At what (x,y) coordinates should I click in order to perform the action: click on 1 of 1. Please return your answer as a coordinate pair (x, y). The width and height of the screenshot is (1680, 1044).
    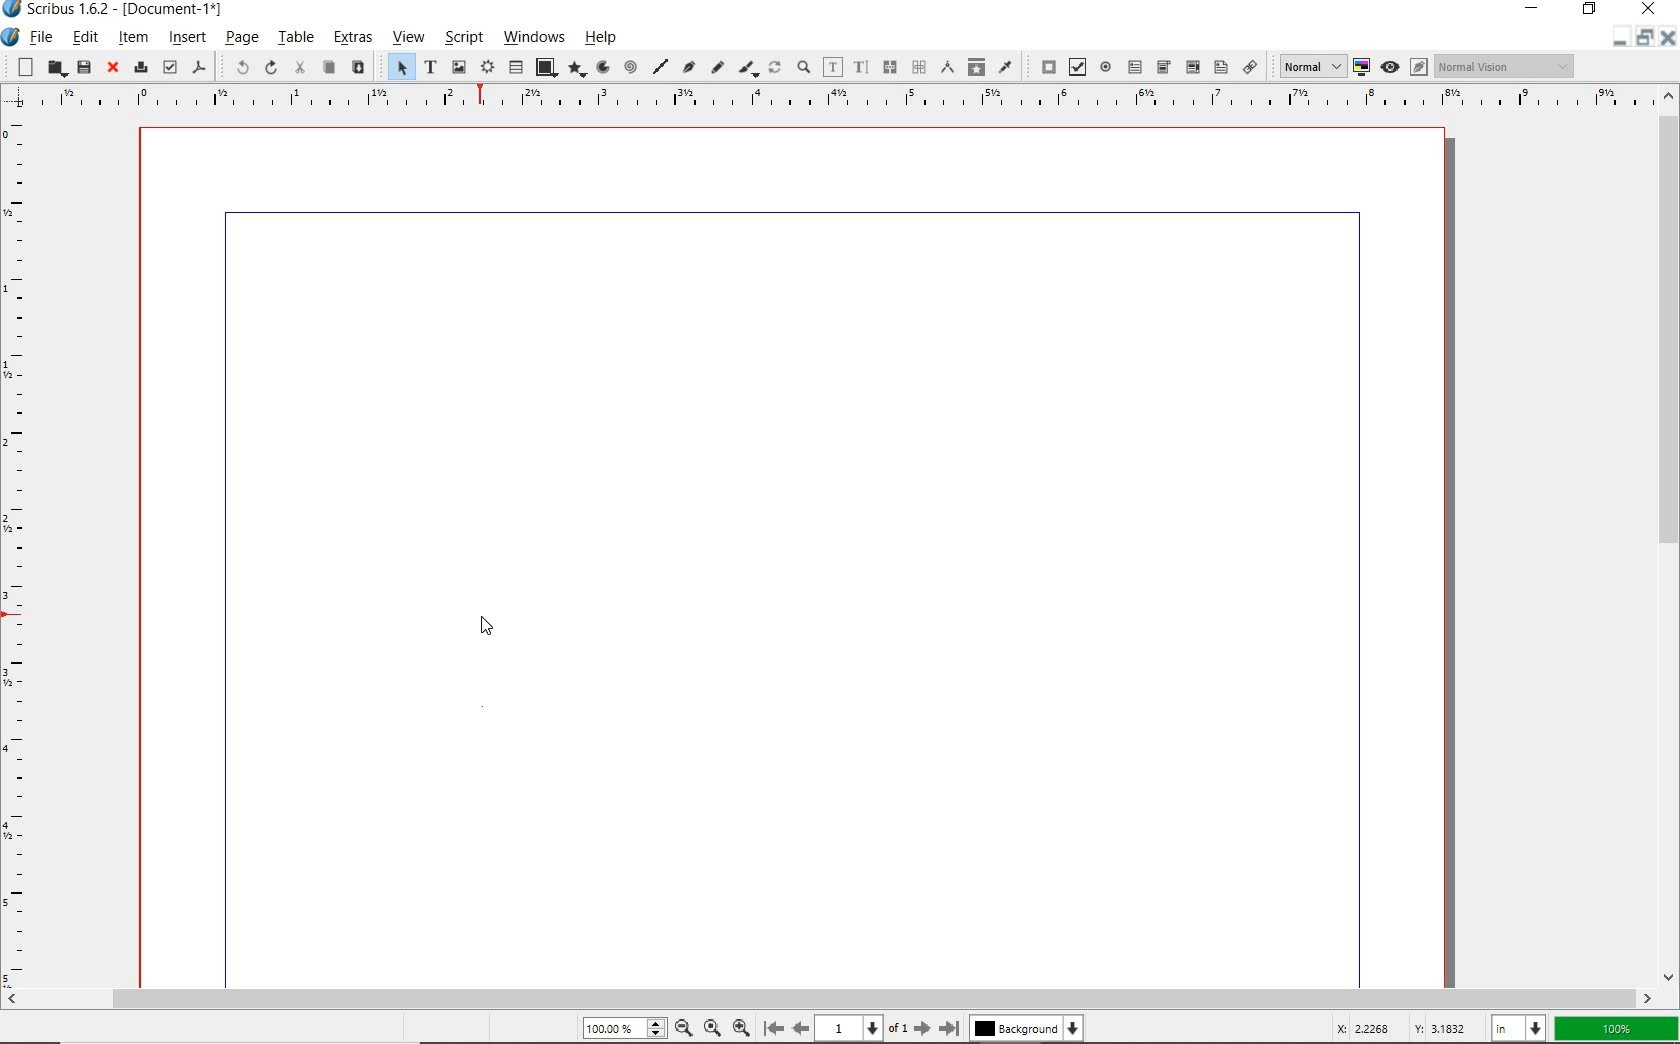
    Looking at the image, I should click on (861, 1028).